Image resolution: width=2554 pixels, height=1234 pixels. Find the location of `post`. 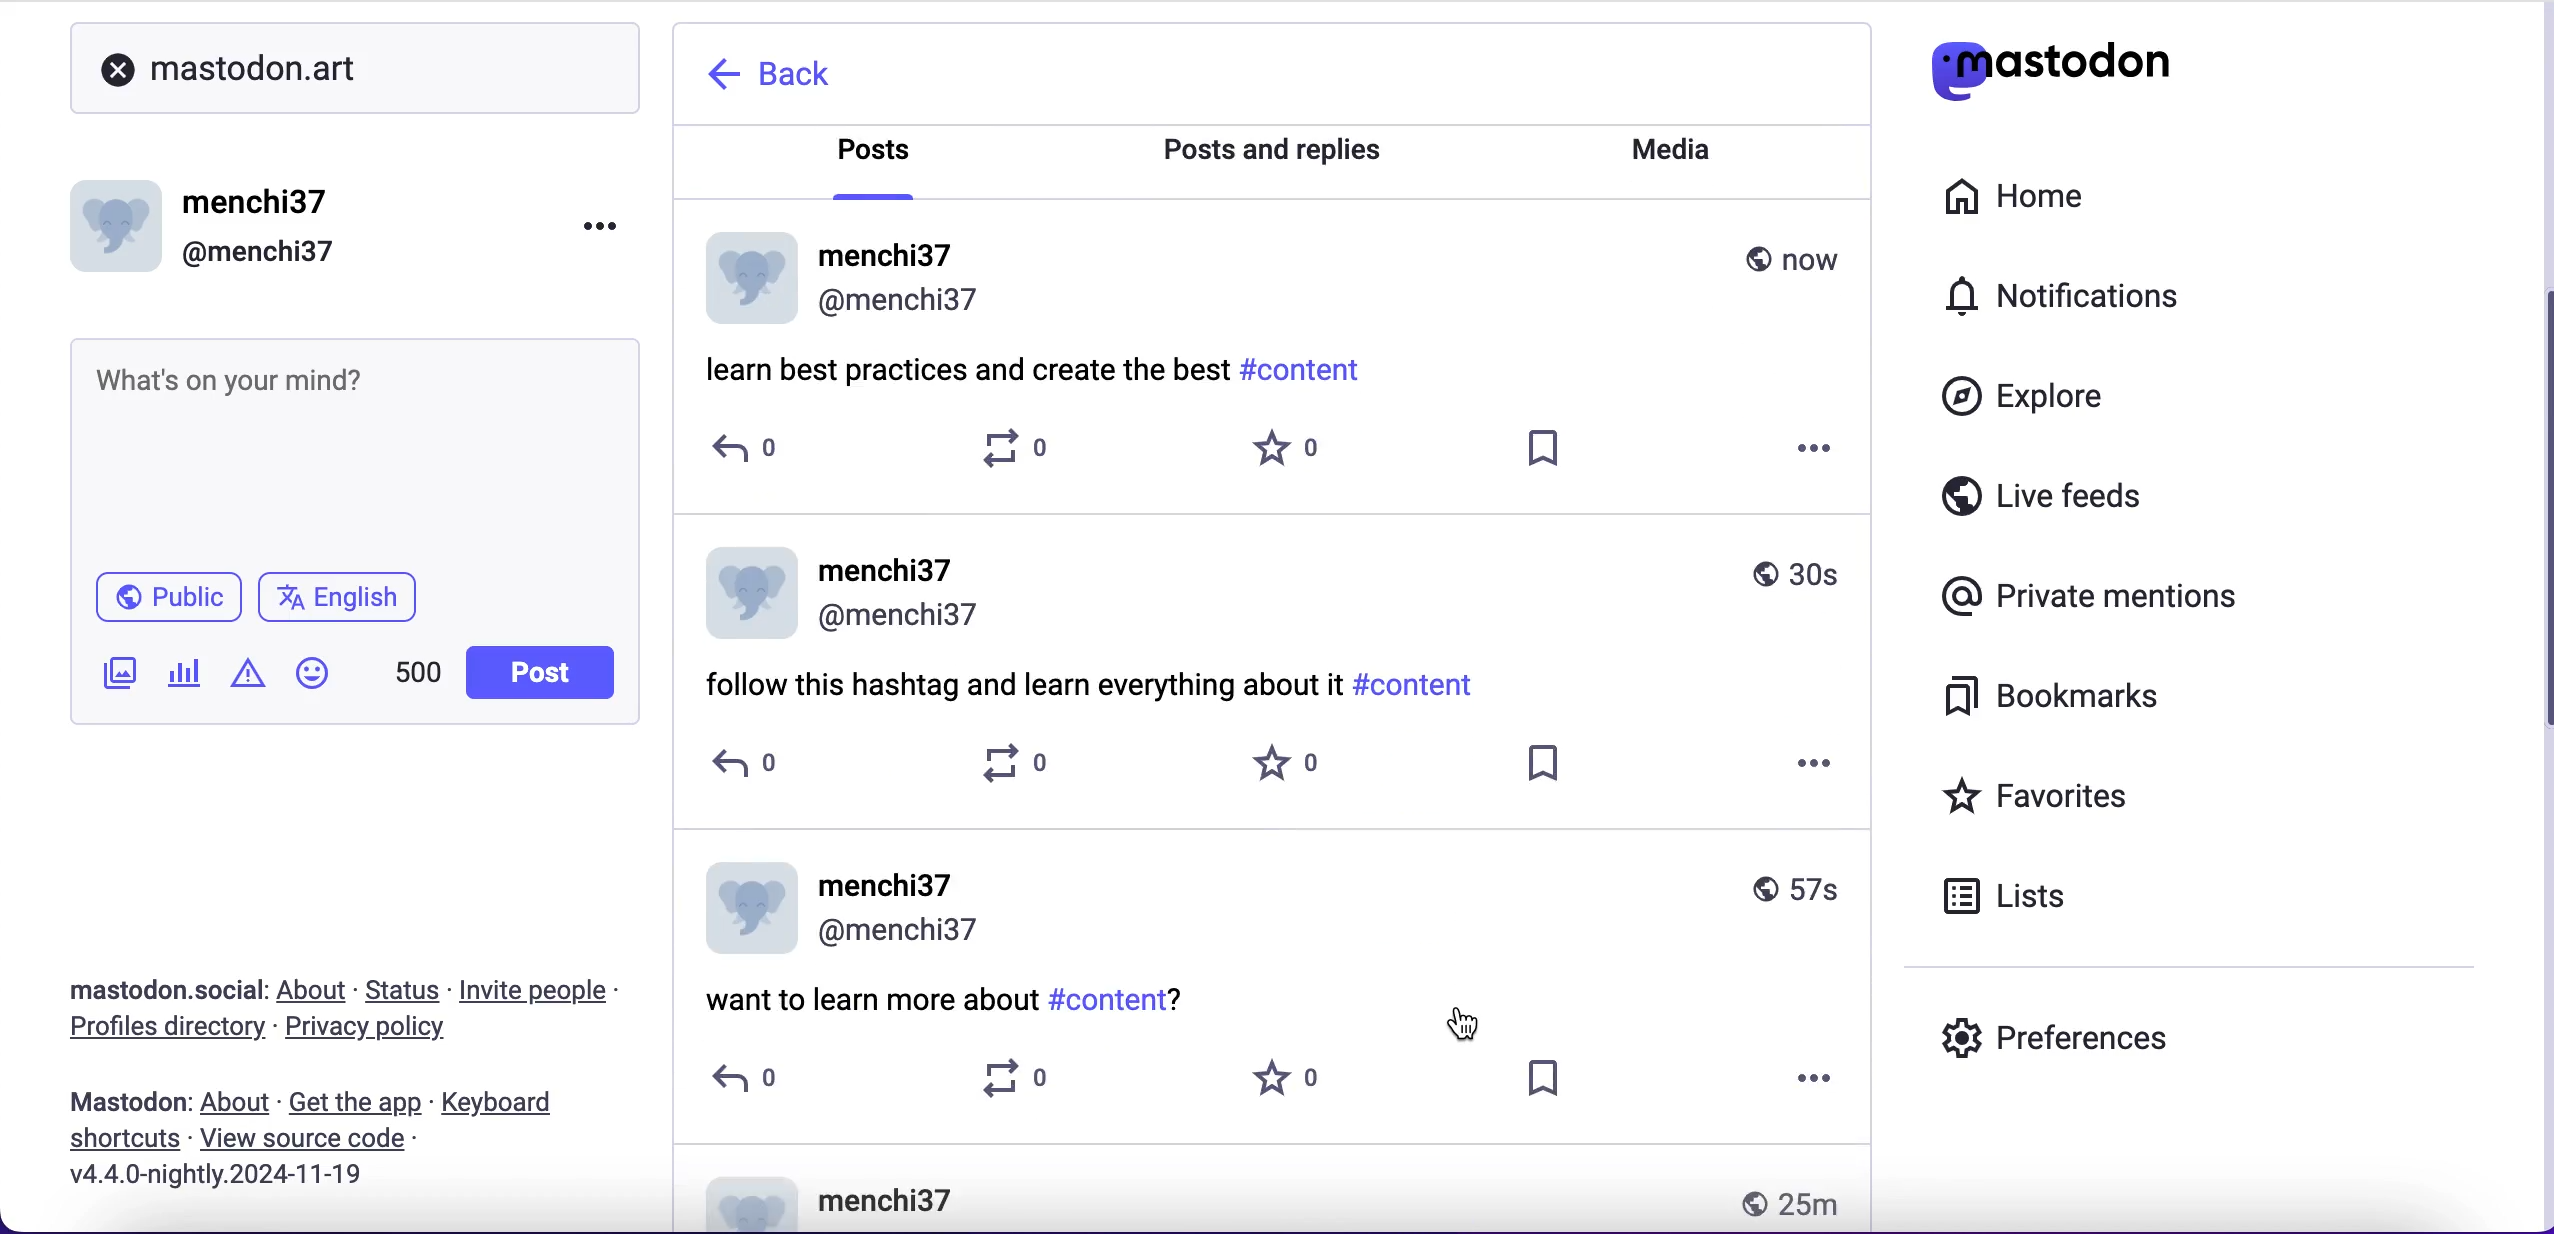

post is located at coordinates (963, 369).